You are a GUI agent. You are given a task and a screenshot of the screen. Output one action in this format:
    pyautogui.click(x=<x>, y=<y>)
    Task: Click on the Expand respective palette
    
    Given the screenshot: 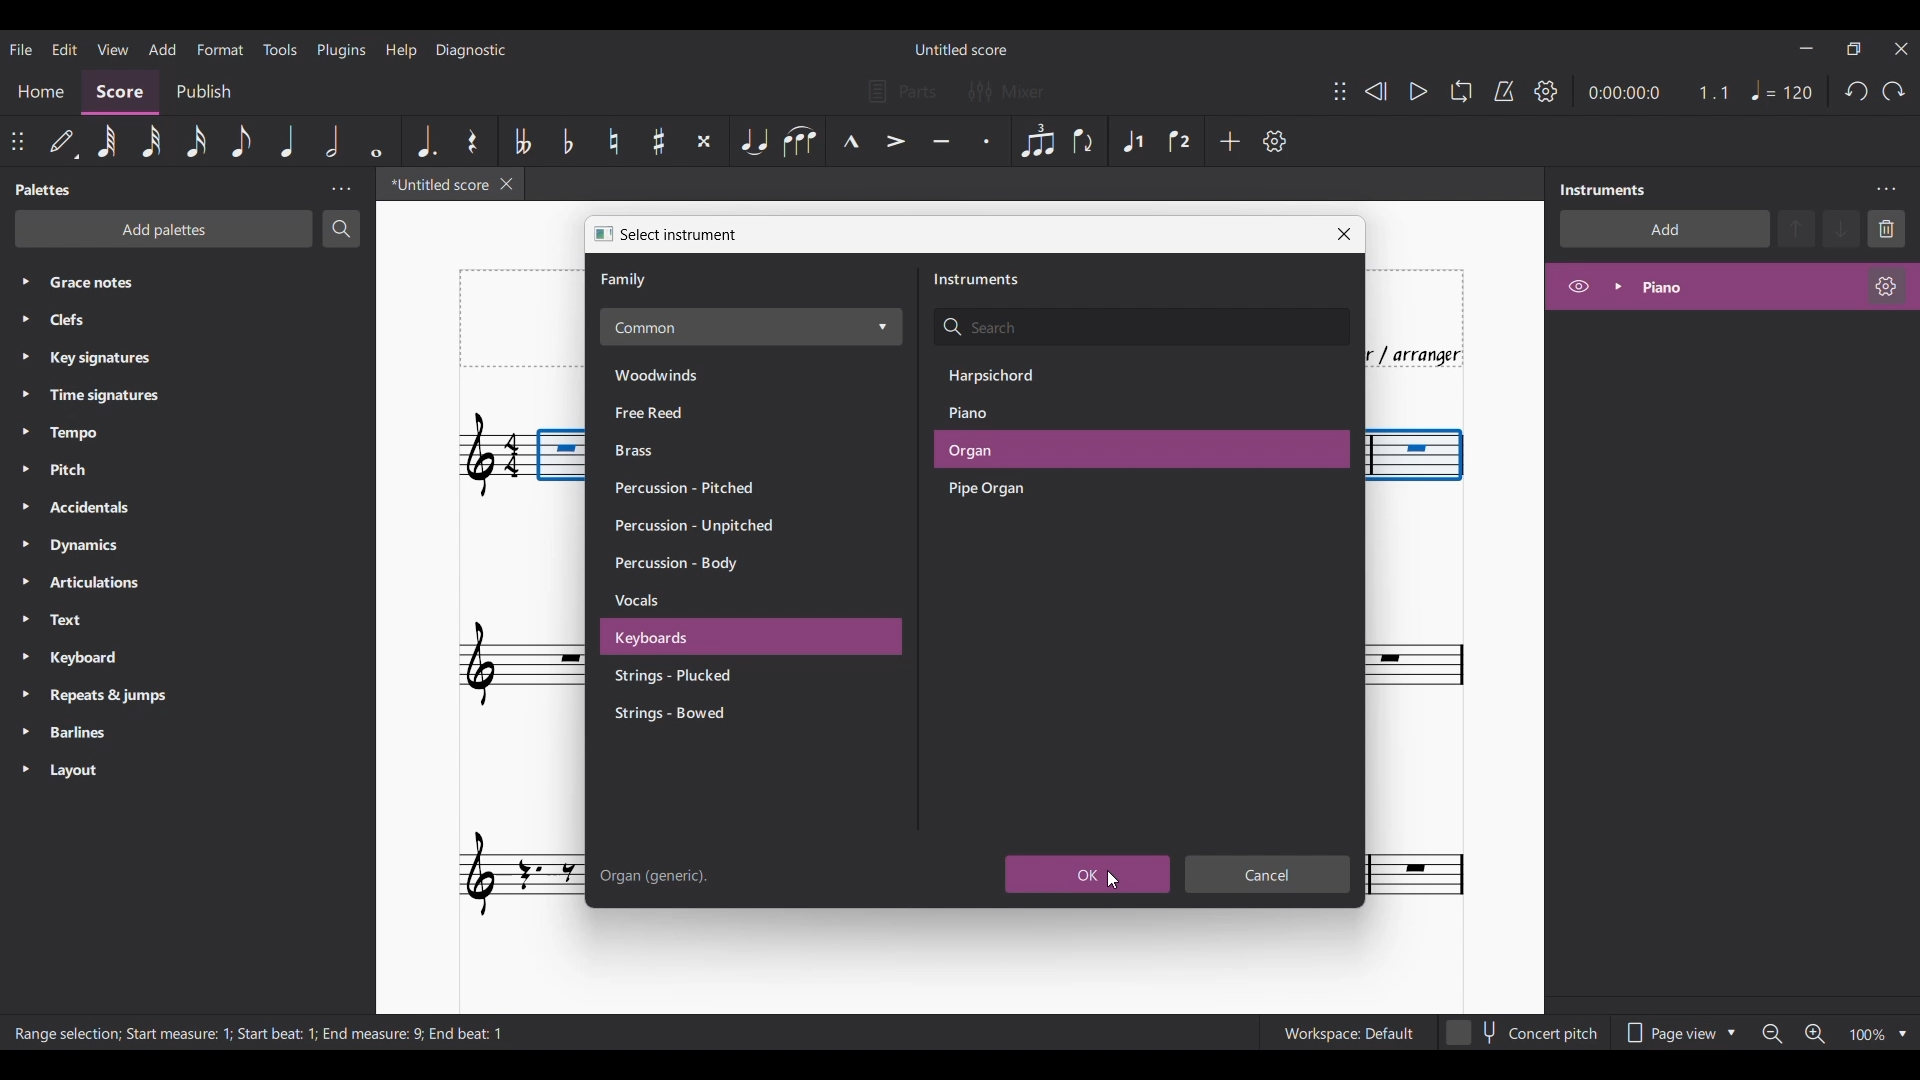 What is the action you would take?
    pyautogui.click(x=18, y=525)
    